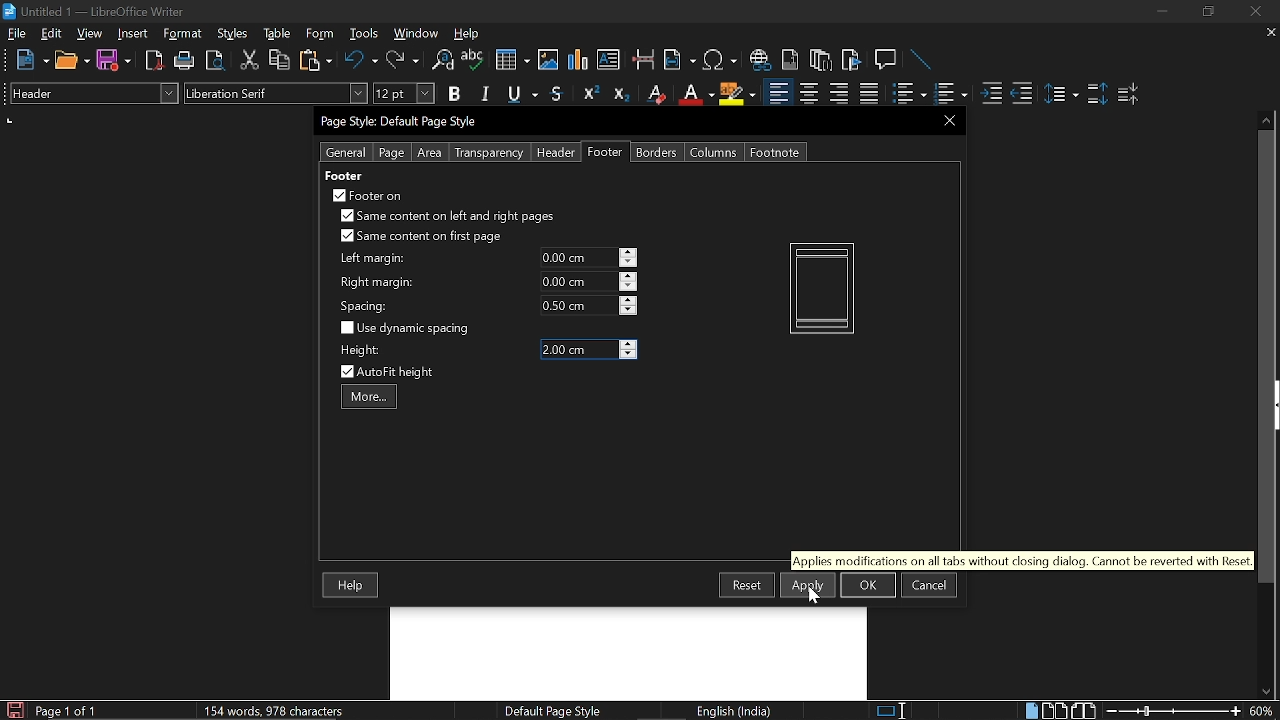 The width and height of the screenshot is (1280, 720). What do you see at coordinates (1254, 12) in the screenshot?
I see `Close` at bounding box center [1254, 12].